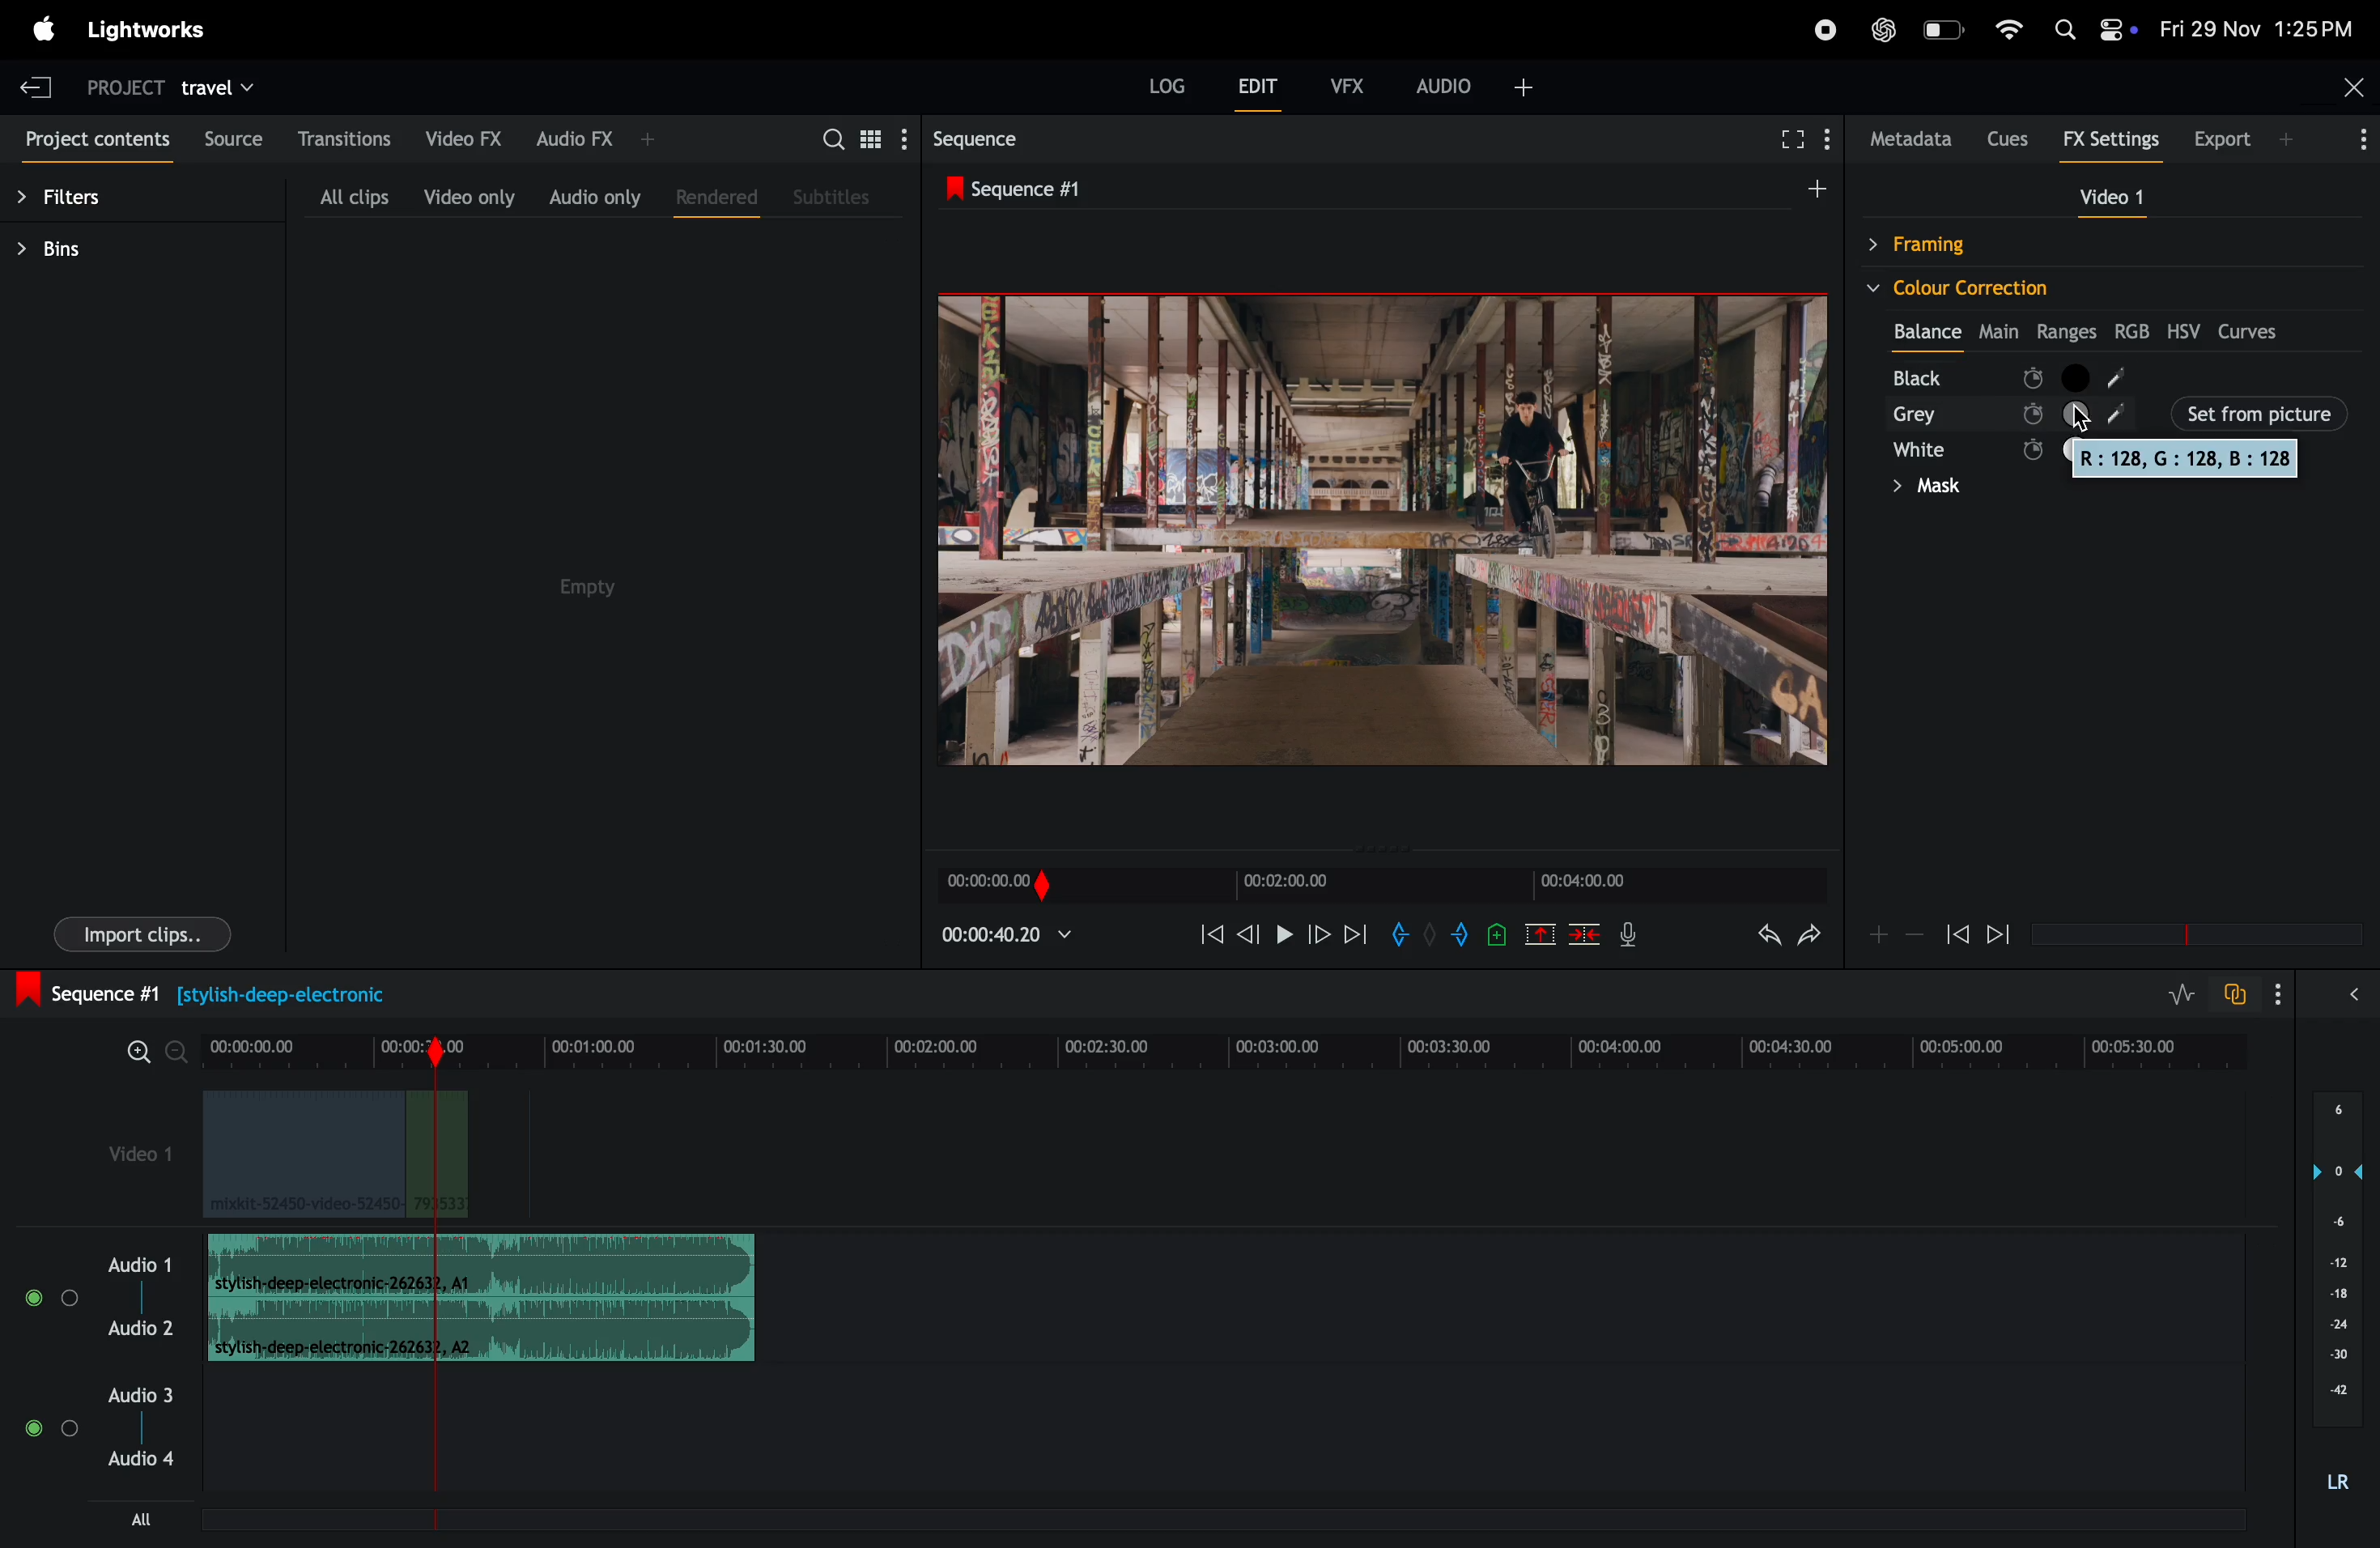  What do you see at coordinates (1210, 934) in the screenshot?
I see `rewind ` at bounding box center [1210, 934].